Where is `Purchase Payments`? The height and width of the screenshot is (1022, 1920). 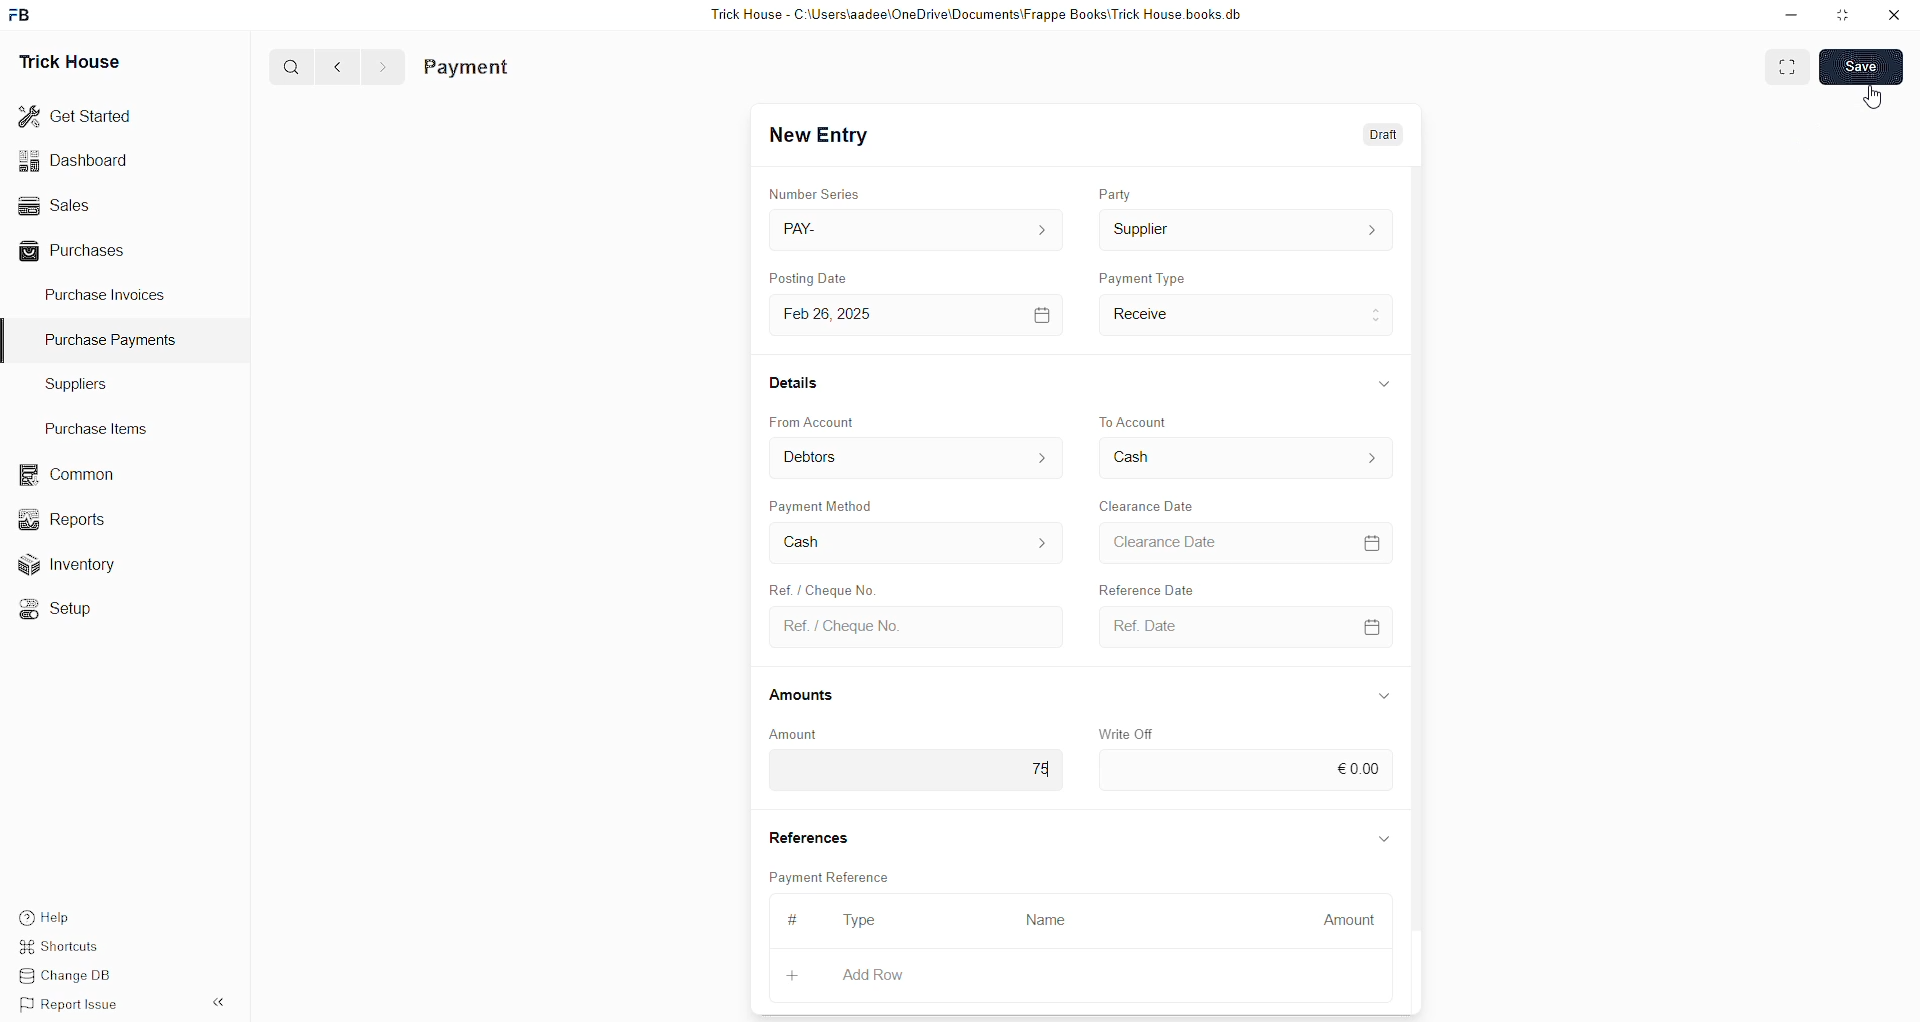 Purchase Payments is located at coordinates (117, 340).